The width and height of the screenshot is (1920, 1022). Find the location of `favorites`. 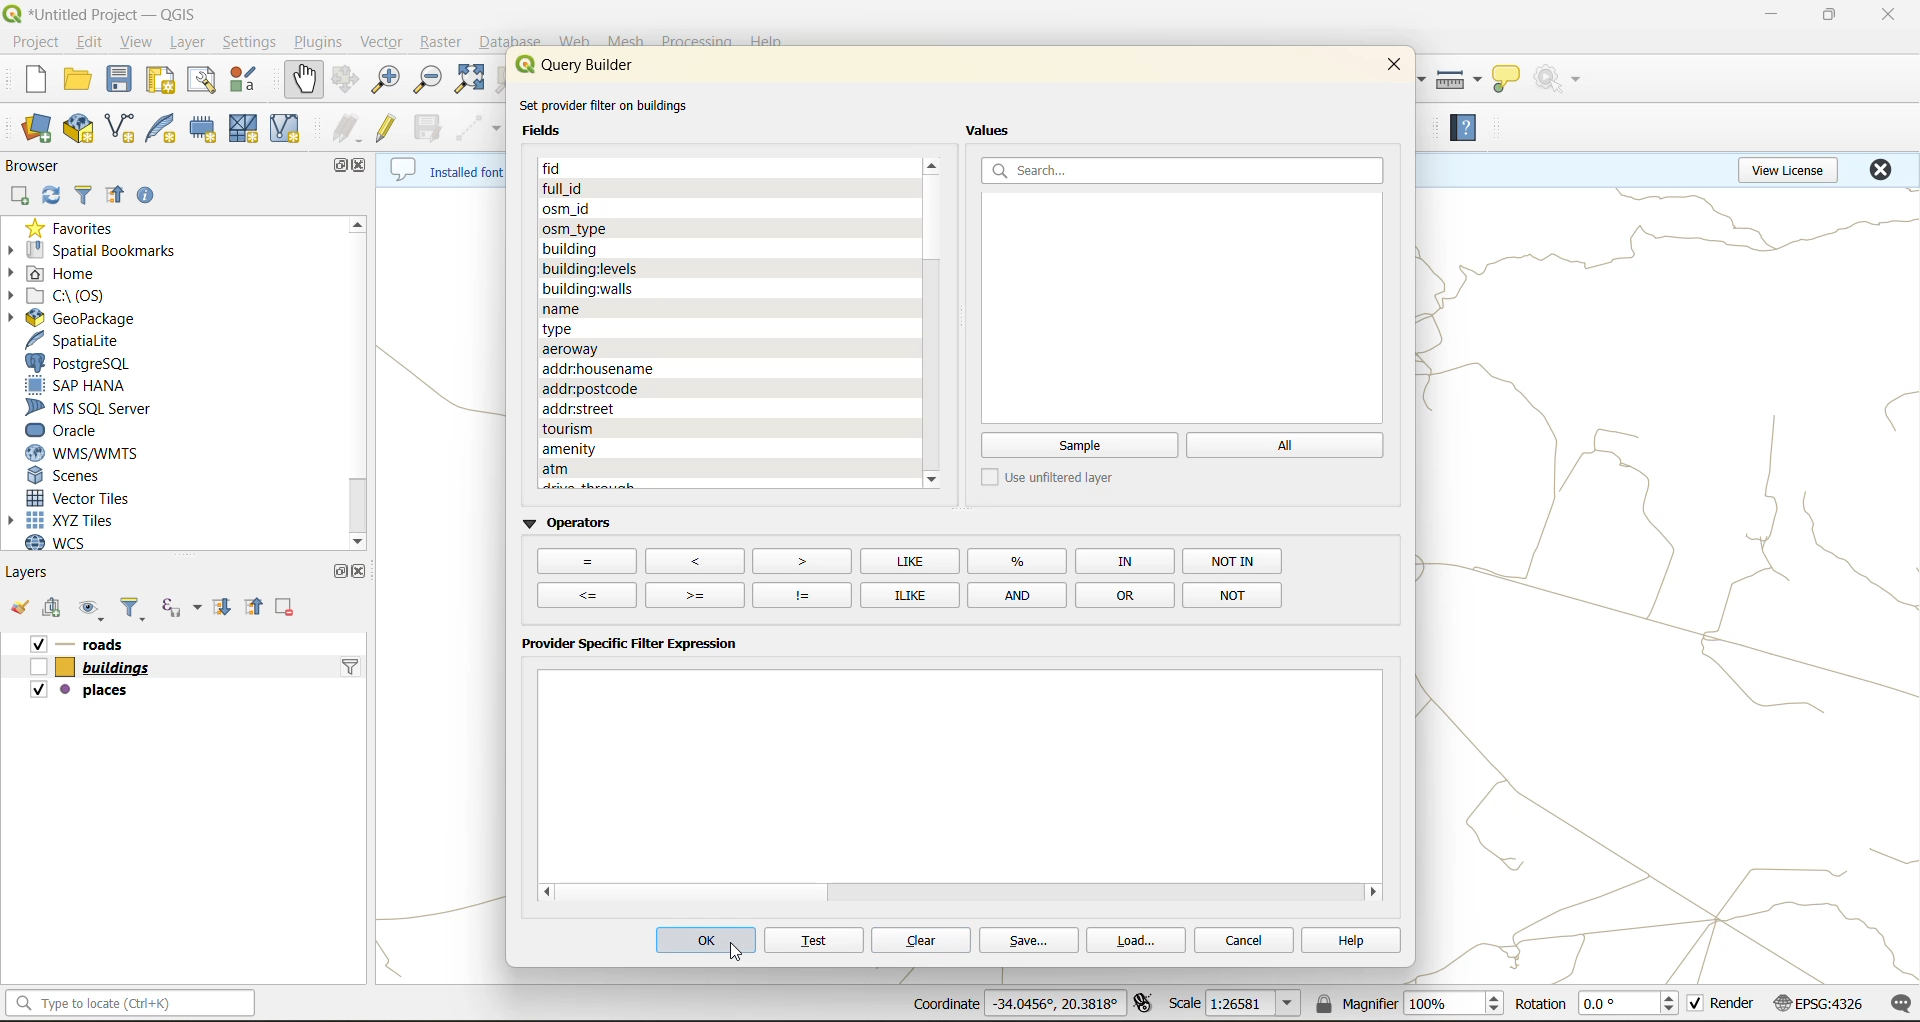

favorites is located at coordinates (79, 227).